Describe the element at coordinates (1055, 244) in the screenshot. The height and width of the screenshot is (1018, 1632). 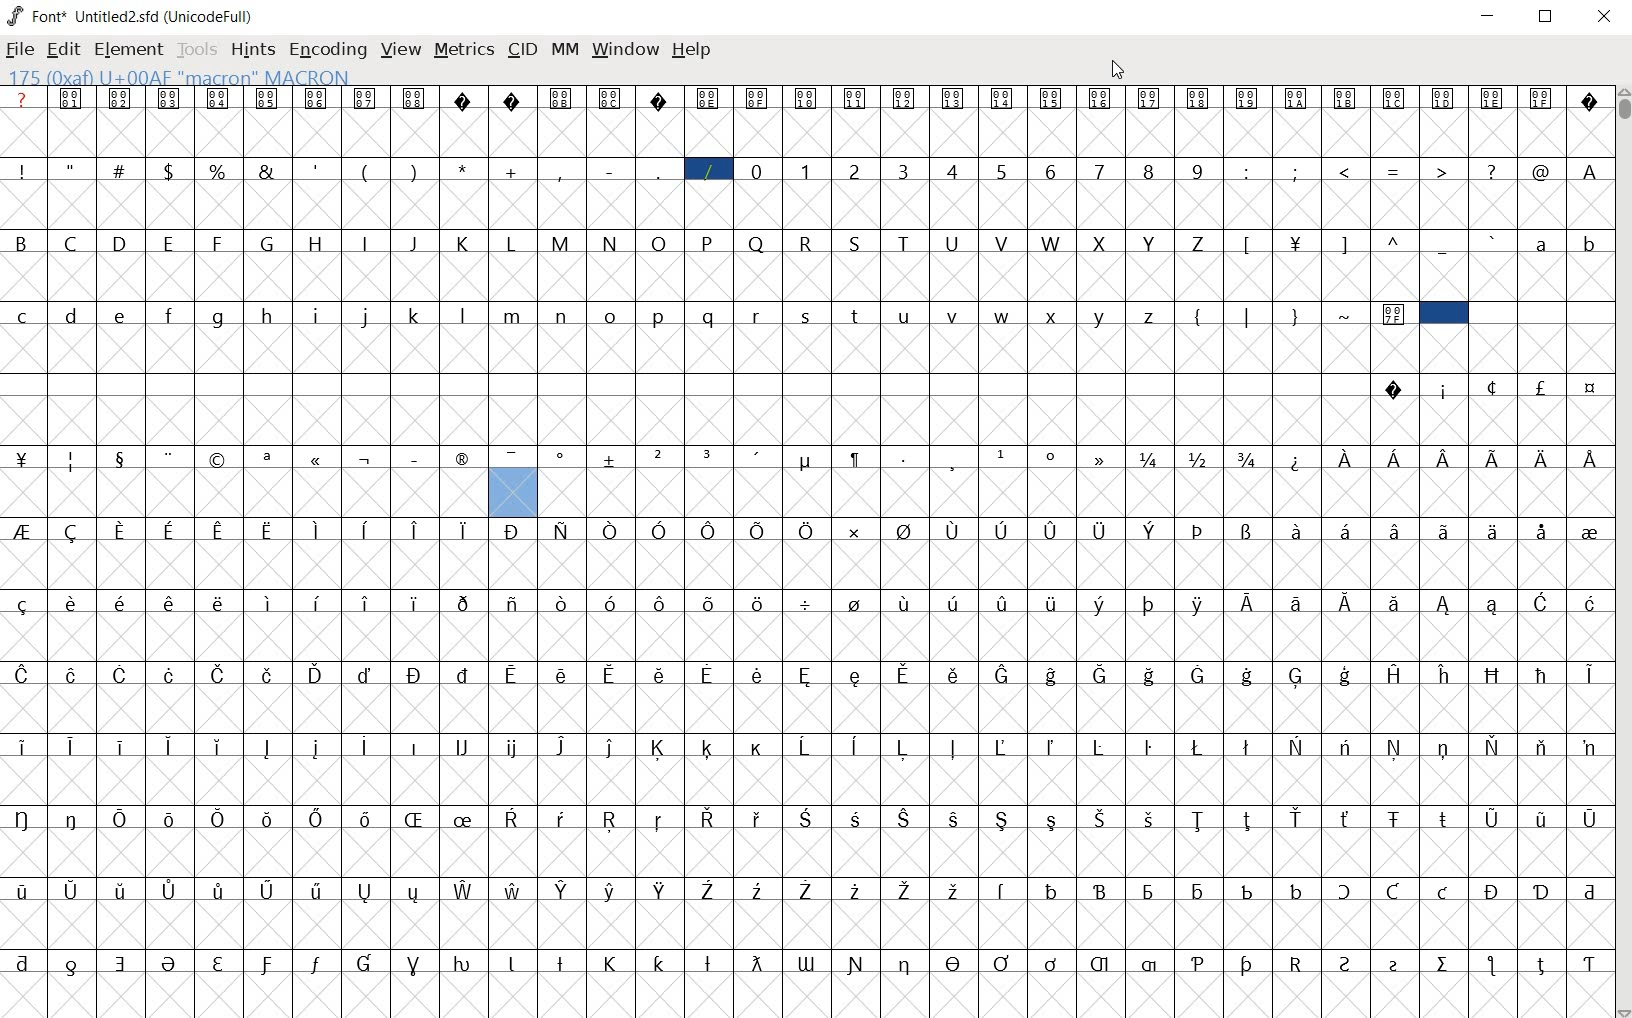
I see `W` at that location.